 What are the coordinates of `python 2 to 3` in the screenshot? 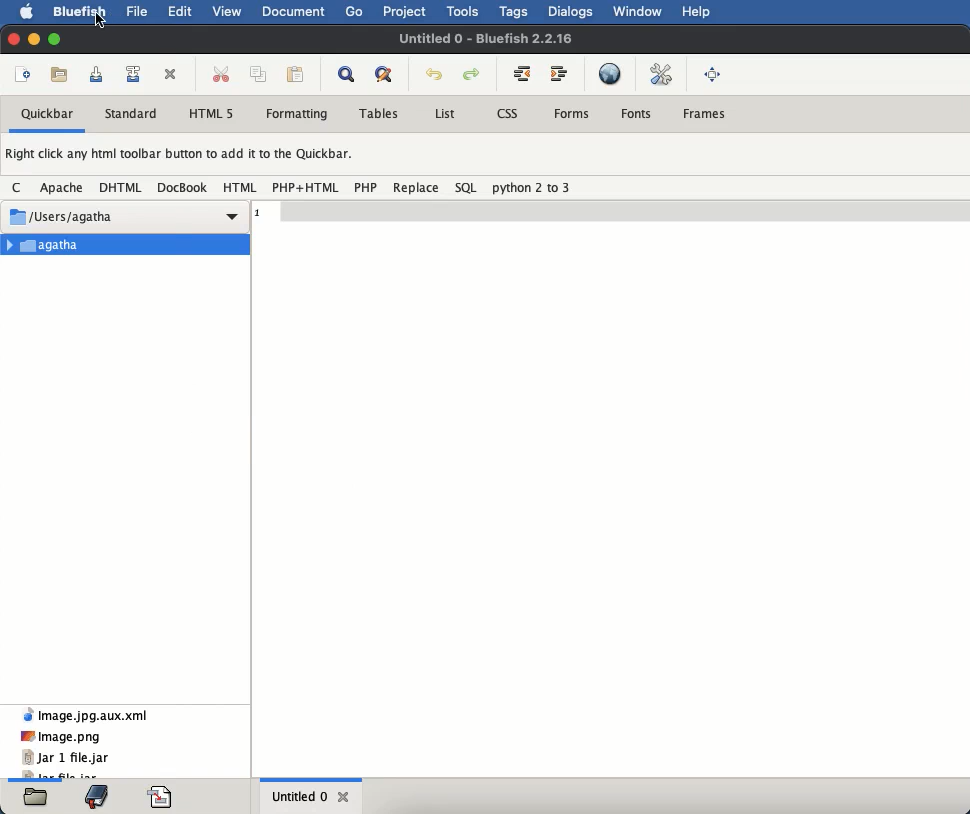 It's located at (532, 187).